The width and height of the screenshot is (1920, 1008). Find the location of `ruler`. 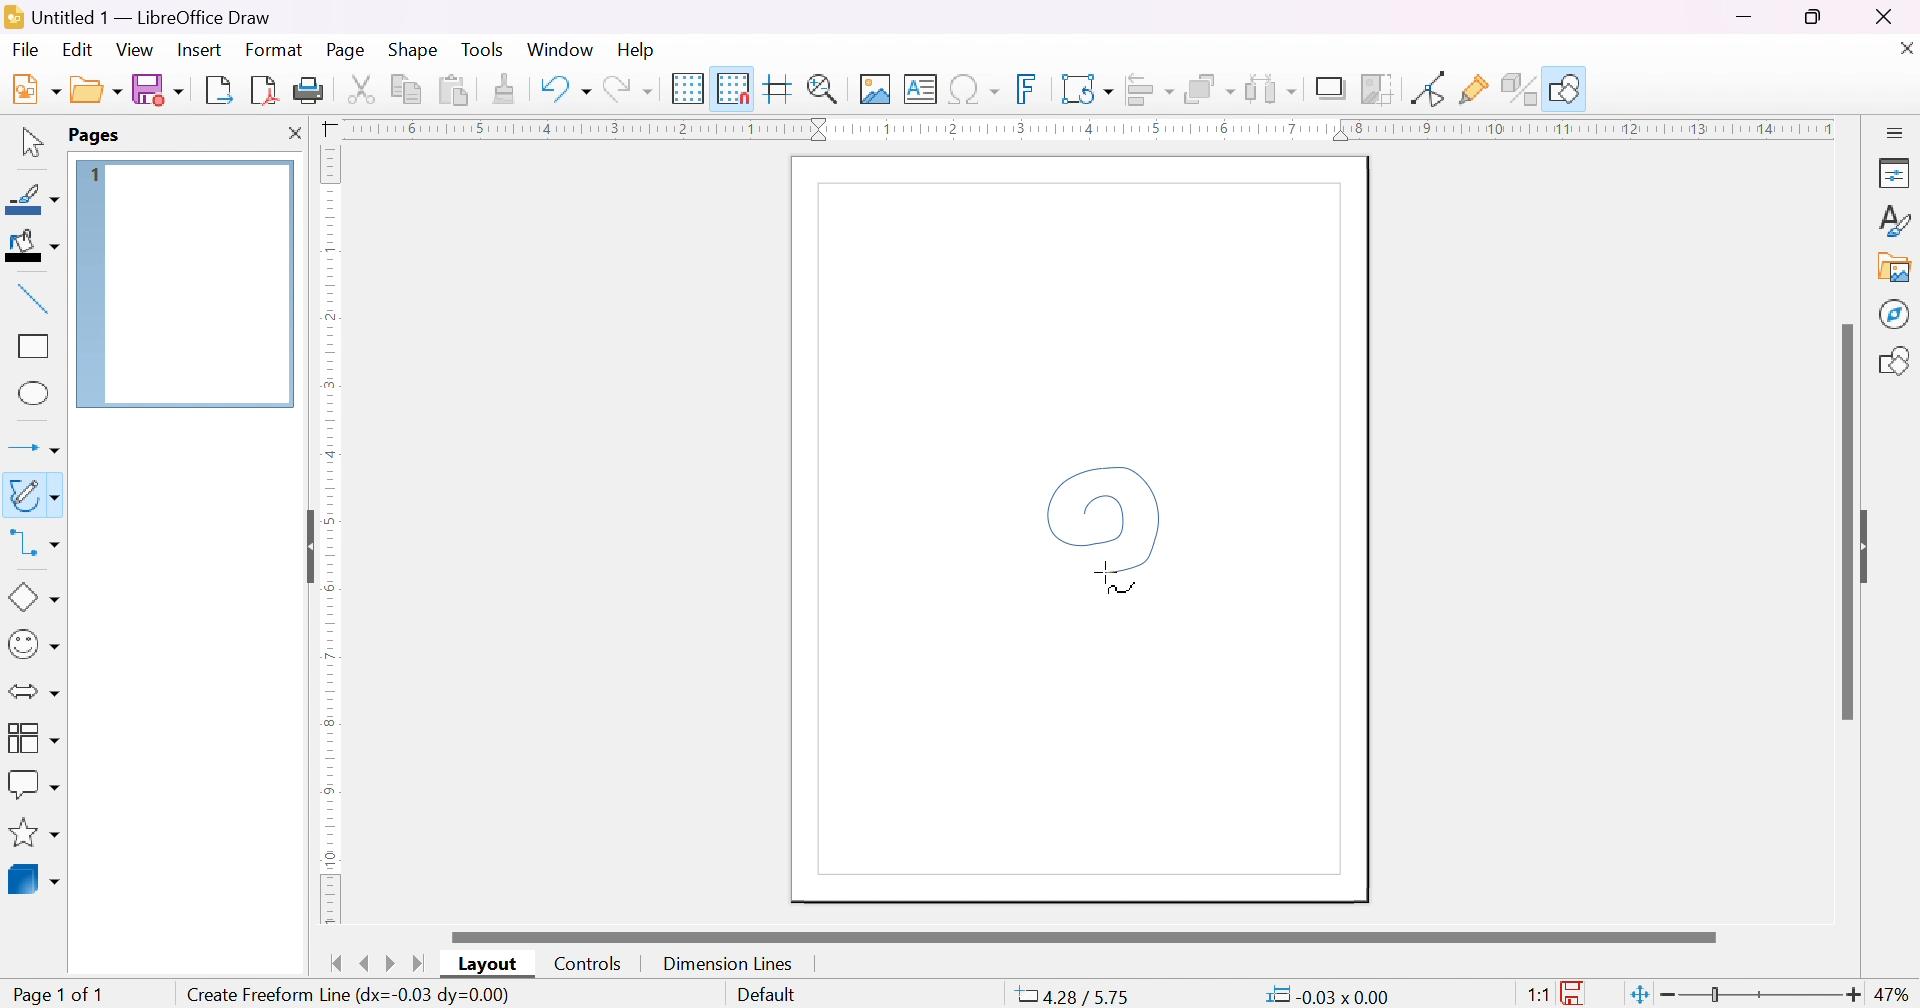

ruler is located at coordinates (325, 732).